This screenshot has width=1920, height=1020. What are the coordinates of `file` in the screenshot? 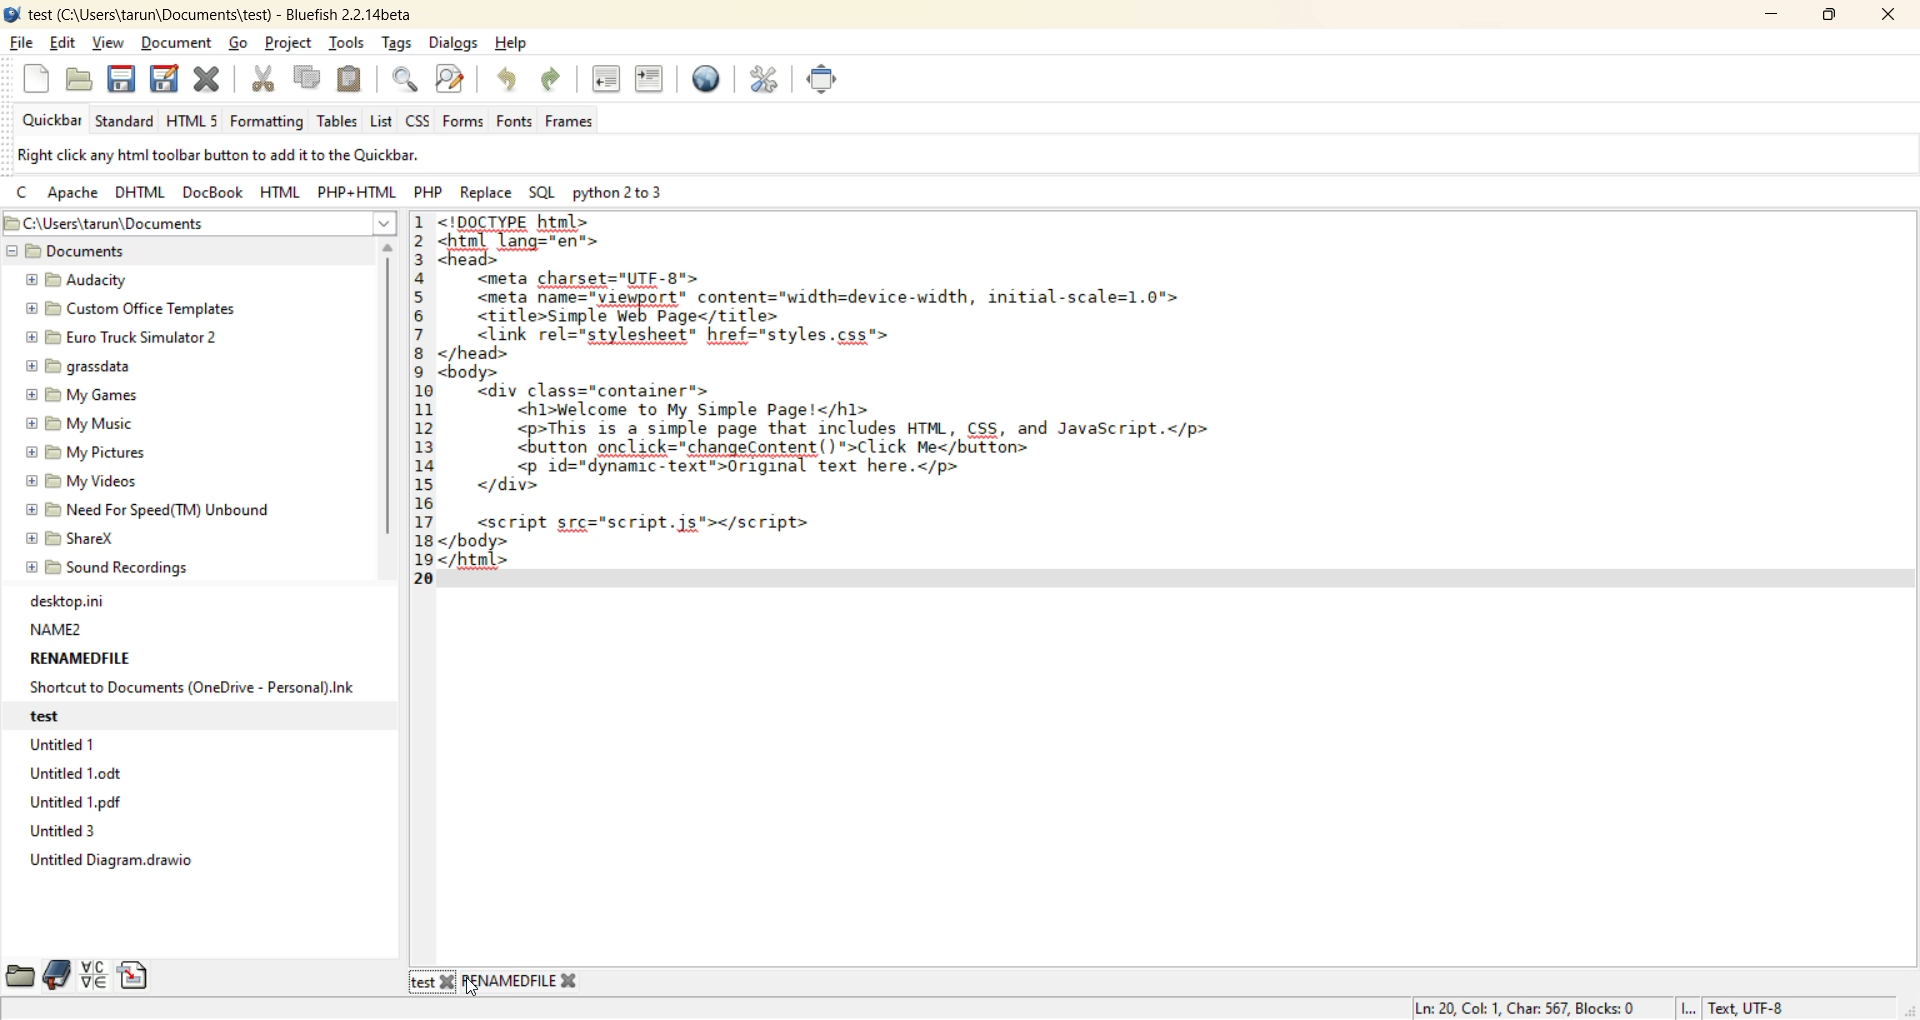 It's located at (19, 43).